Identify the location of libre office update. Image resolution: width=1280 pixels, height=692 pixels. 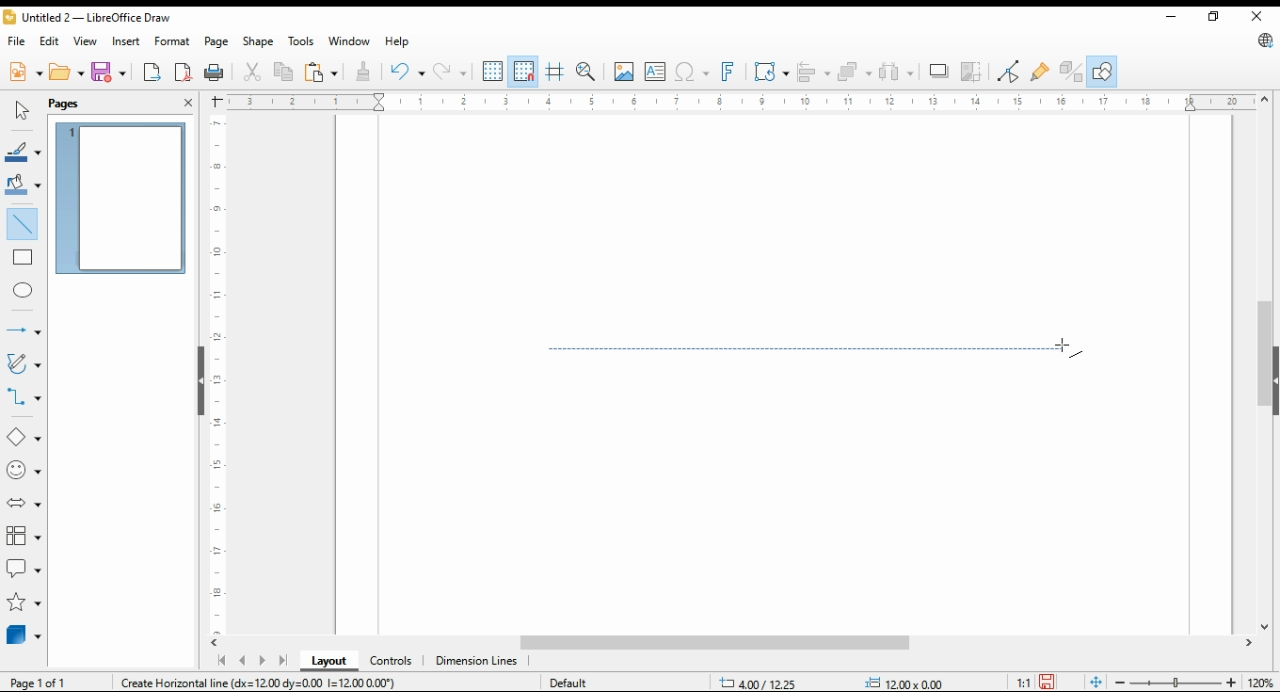
(1264, 40).